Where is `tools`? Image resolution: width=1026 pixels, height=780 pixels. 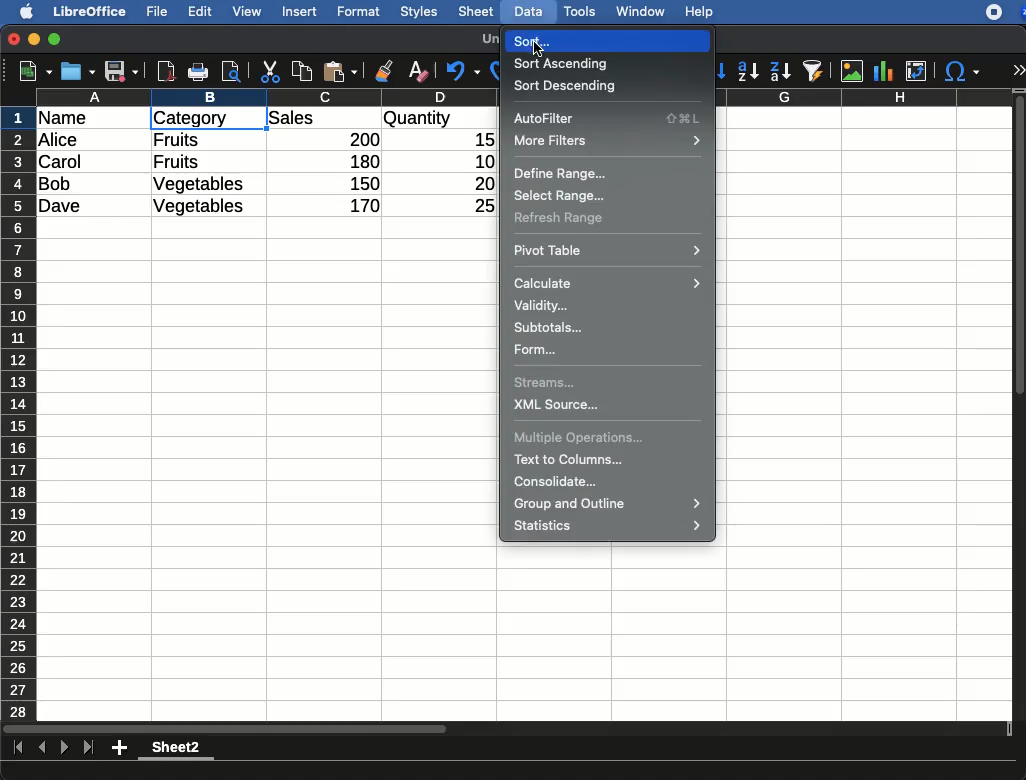
tools is located at coordinates (581, 11).